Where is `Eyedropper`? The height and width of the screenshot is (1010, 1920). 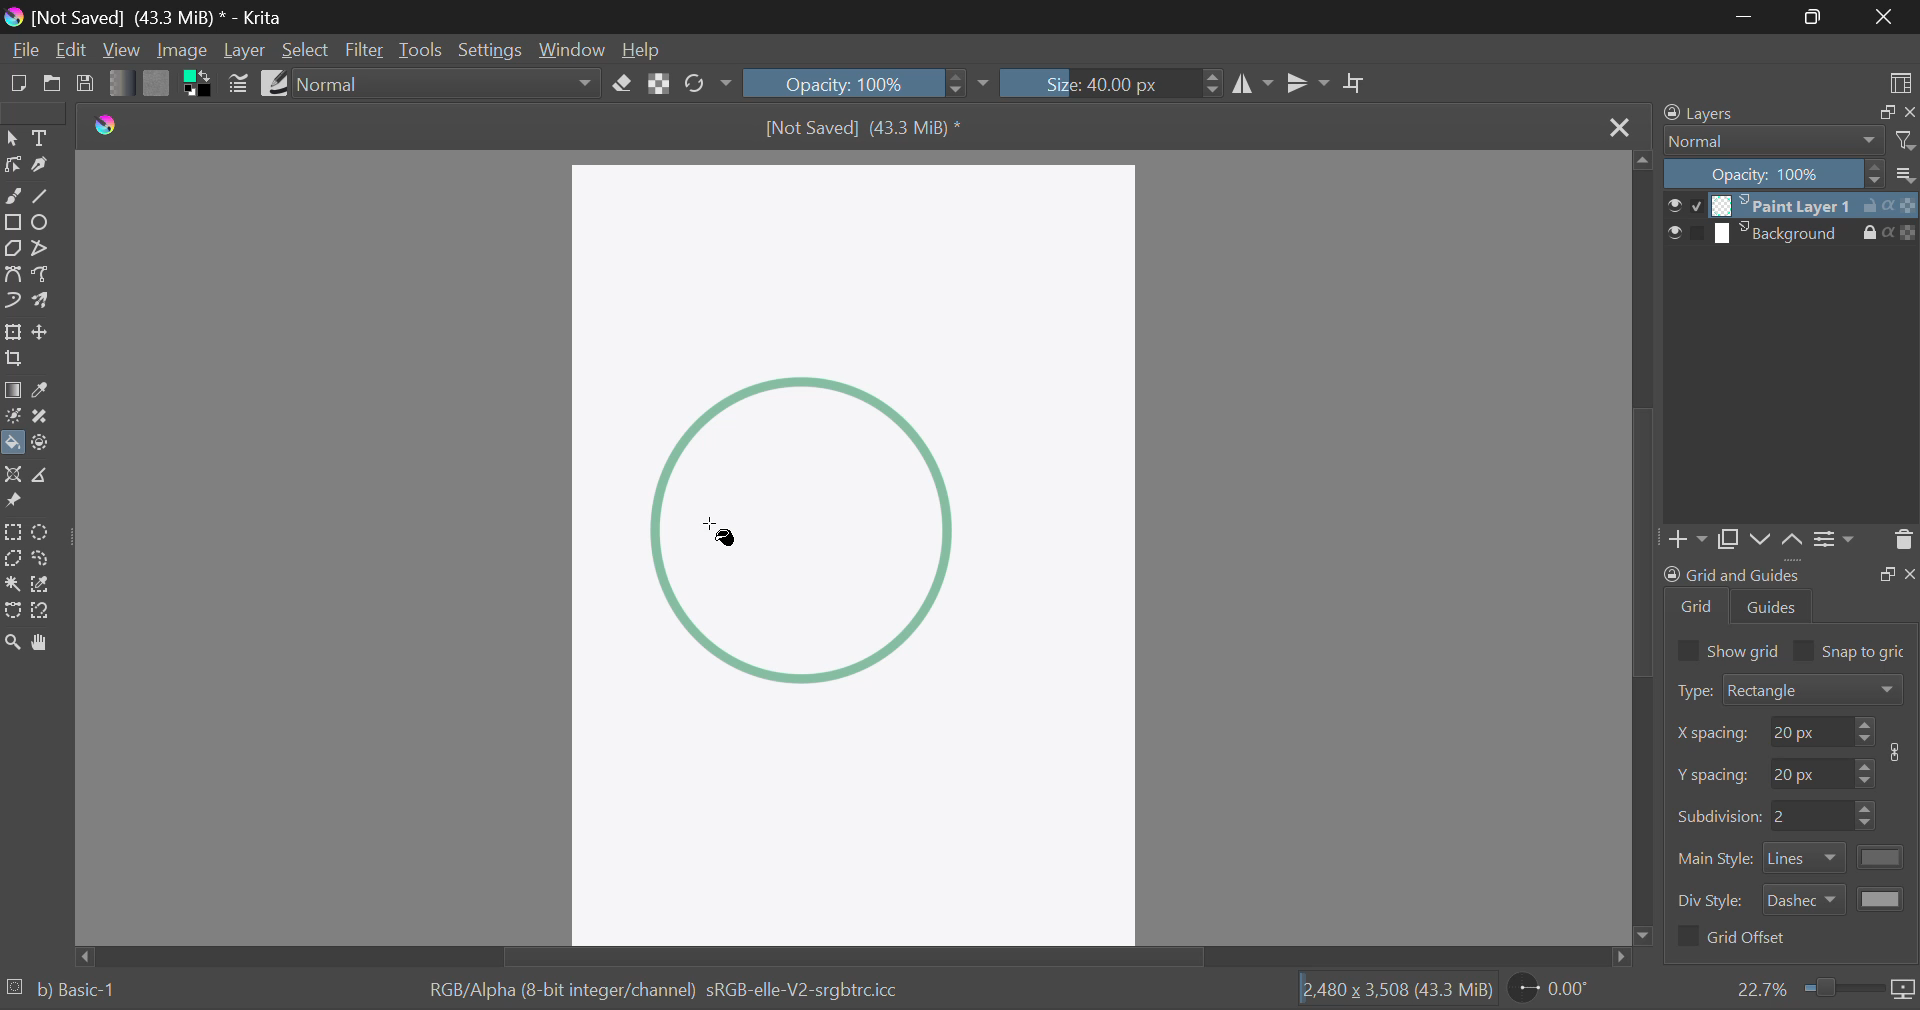 Eyedropper is located at coordinates (44, 389).